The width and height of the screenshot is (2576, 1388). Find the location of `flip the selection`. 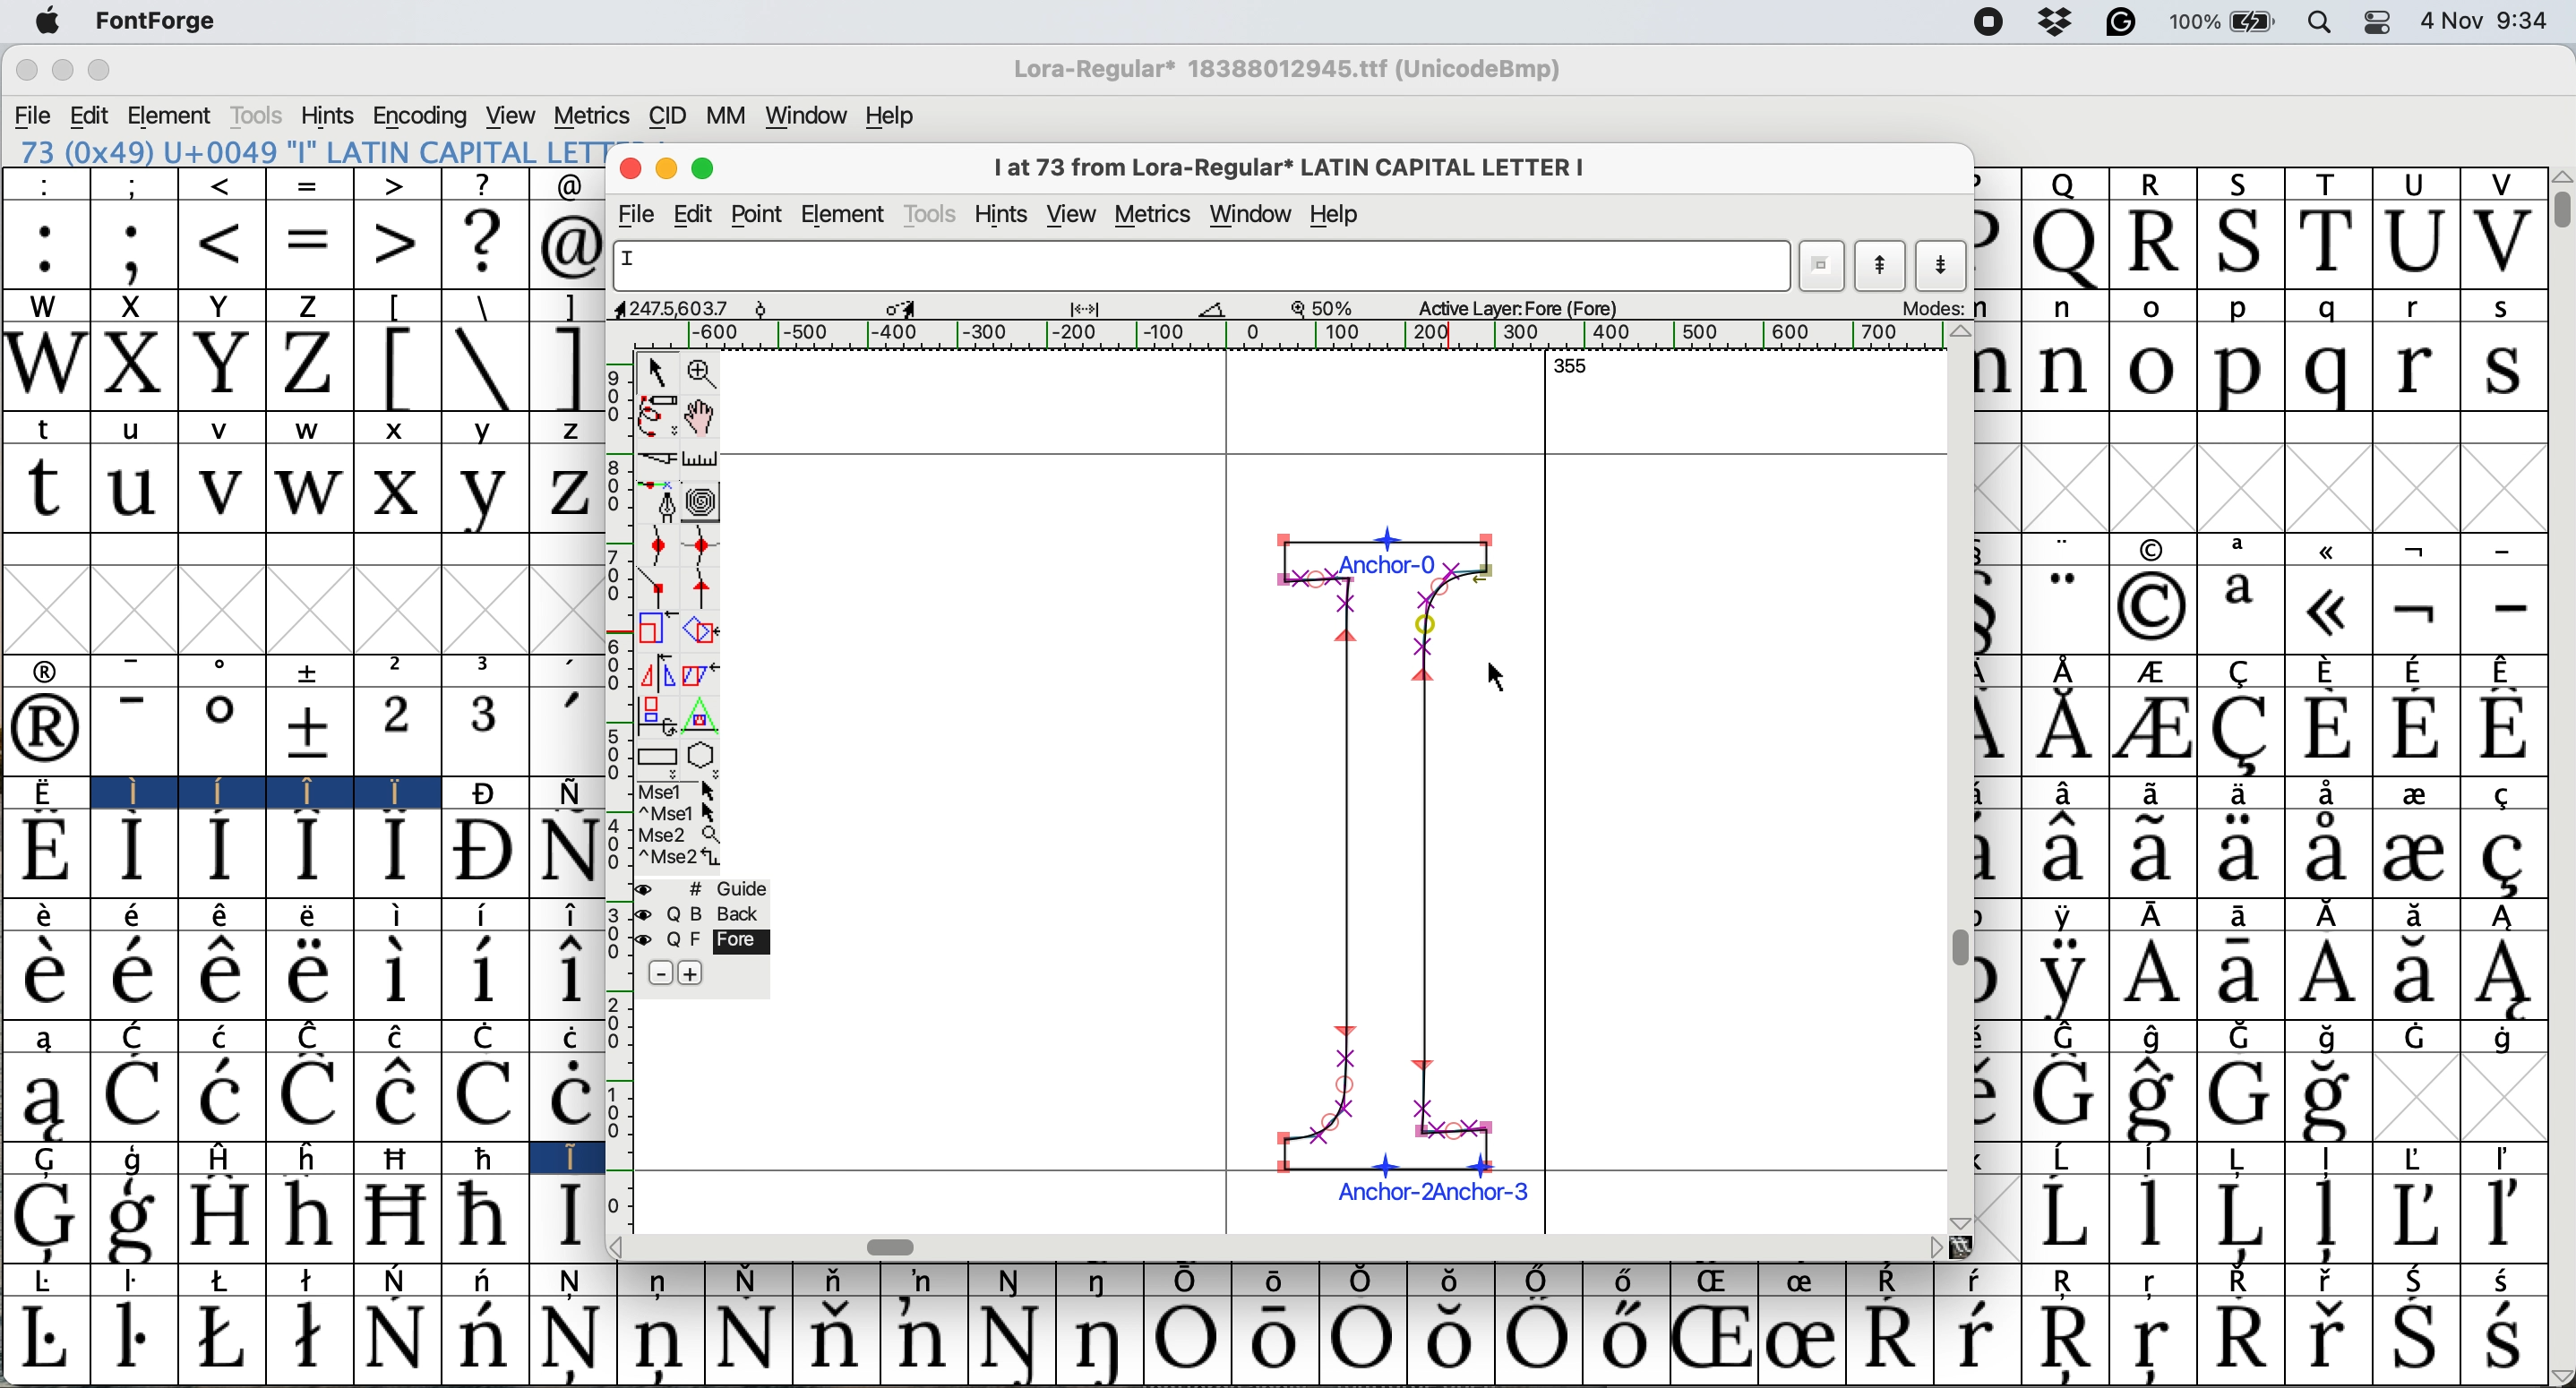

flip the selection is located at coordinates (654, 671).